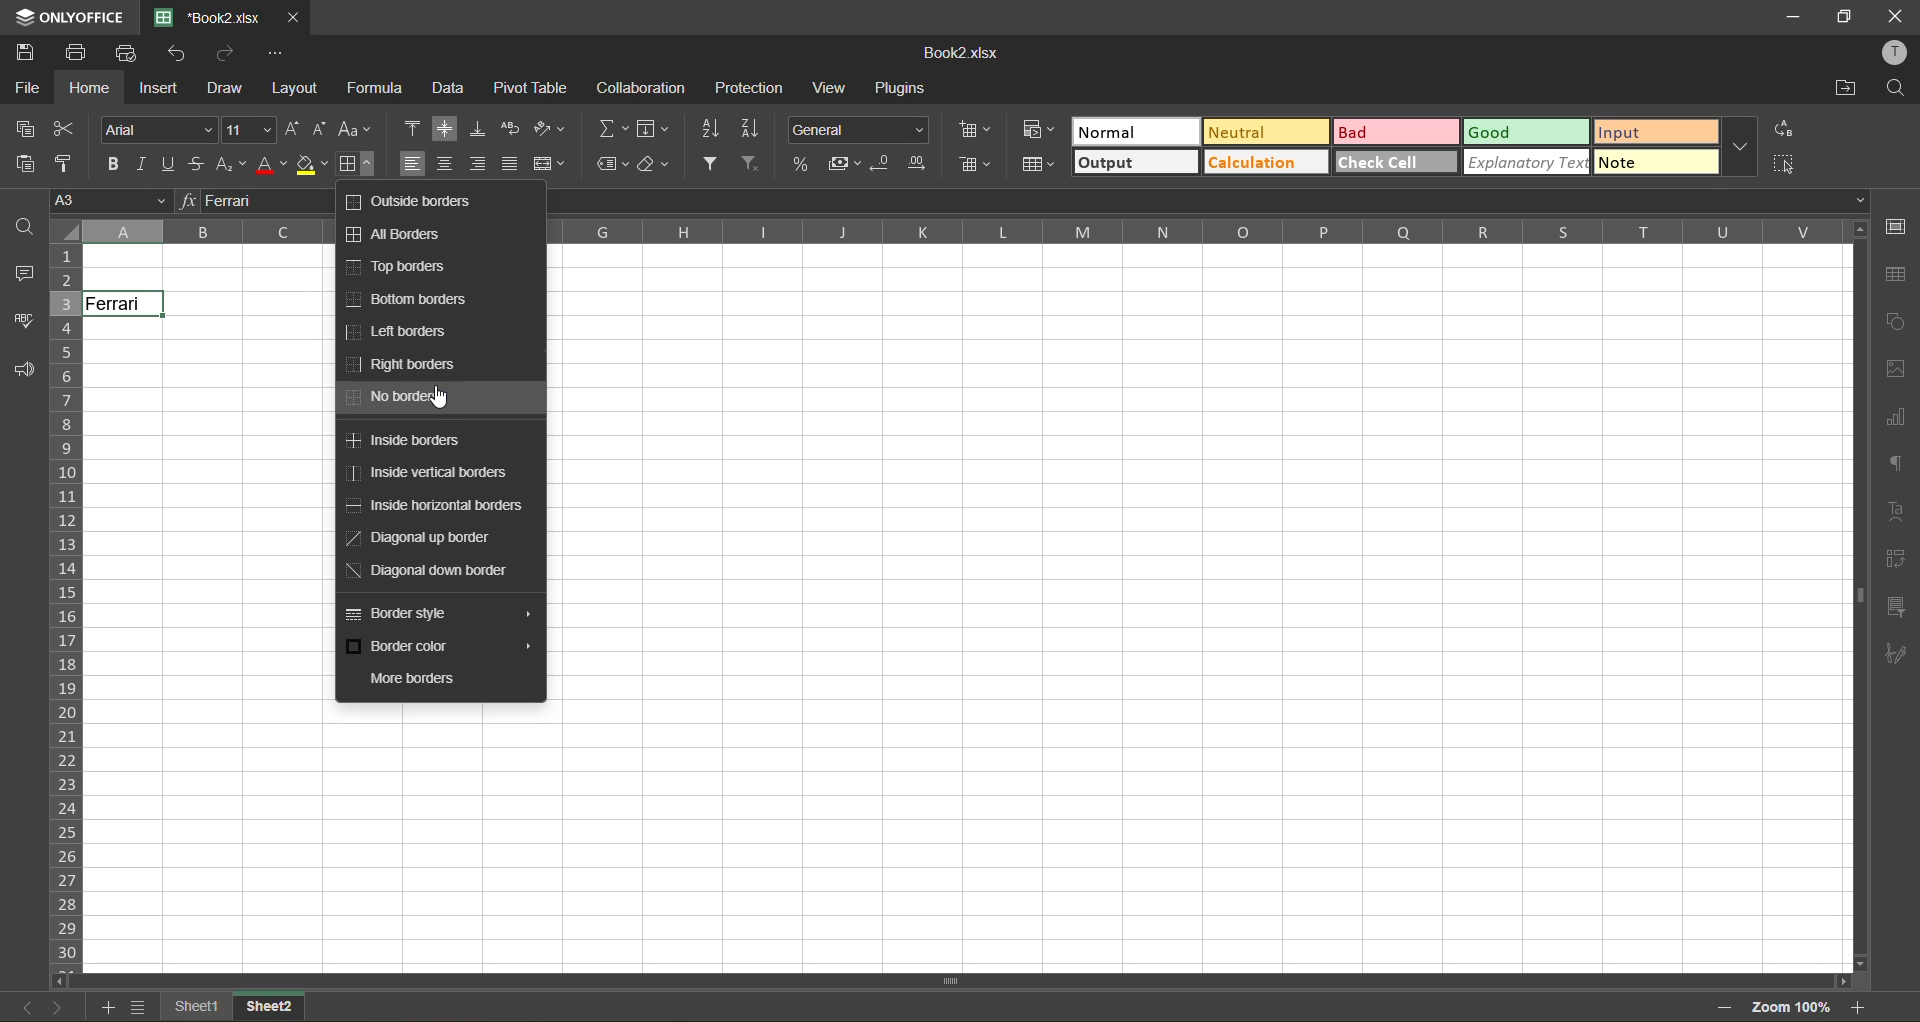  I want to click on check cell, so click(1397, 161).